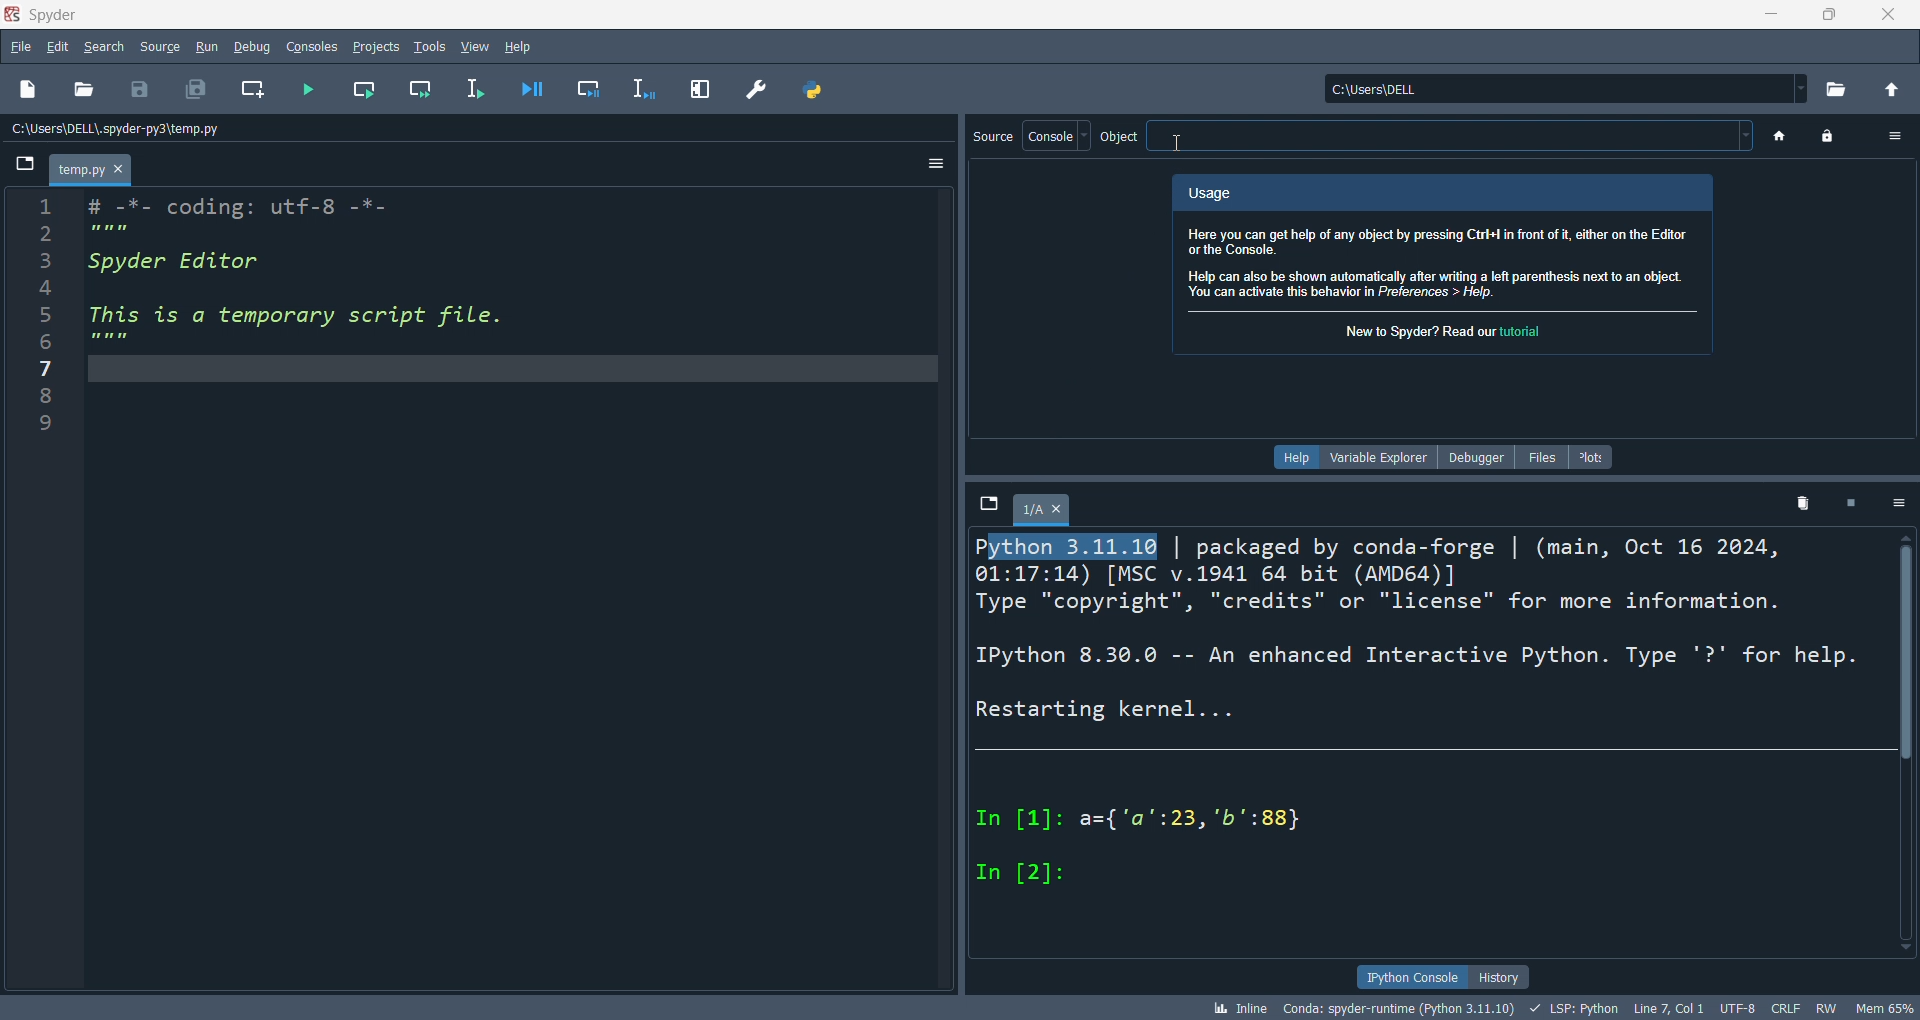 The image size is (1920, 1020). I want to click on runline, so click(472, 86).